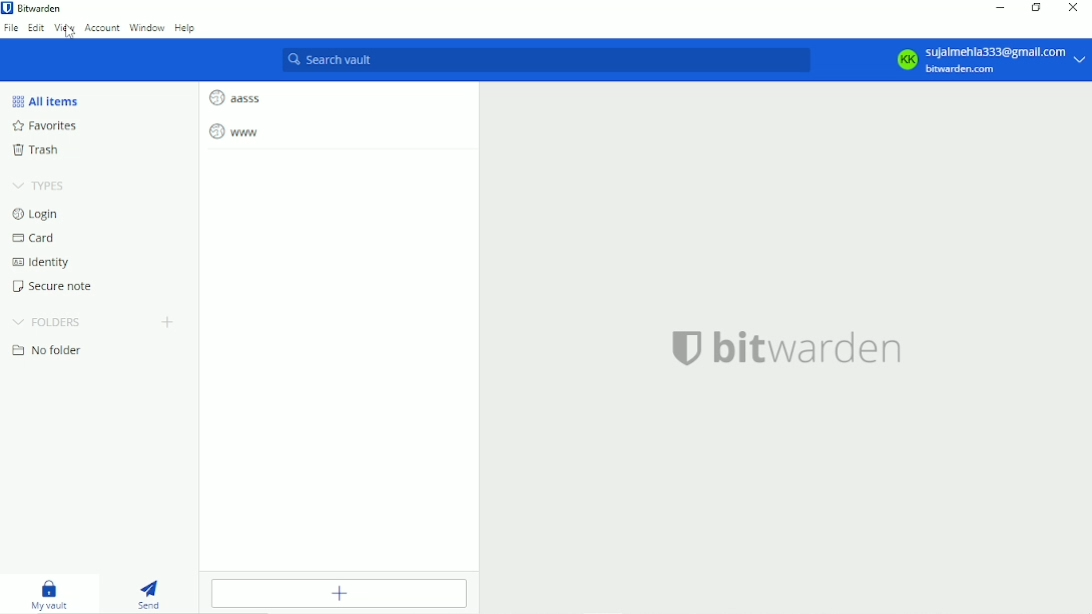 This screenshot has width=1092, height=614. Describe the element at coordinates (146, 28) in the screenshot. I see `Window` at that location.